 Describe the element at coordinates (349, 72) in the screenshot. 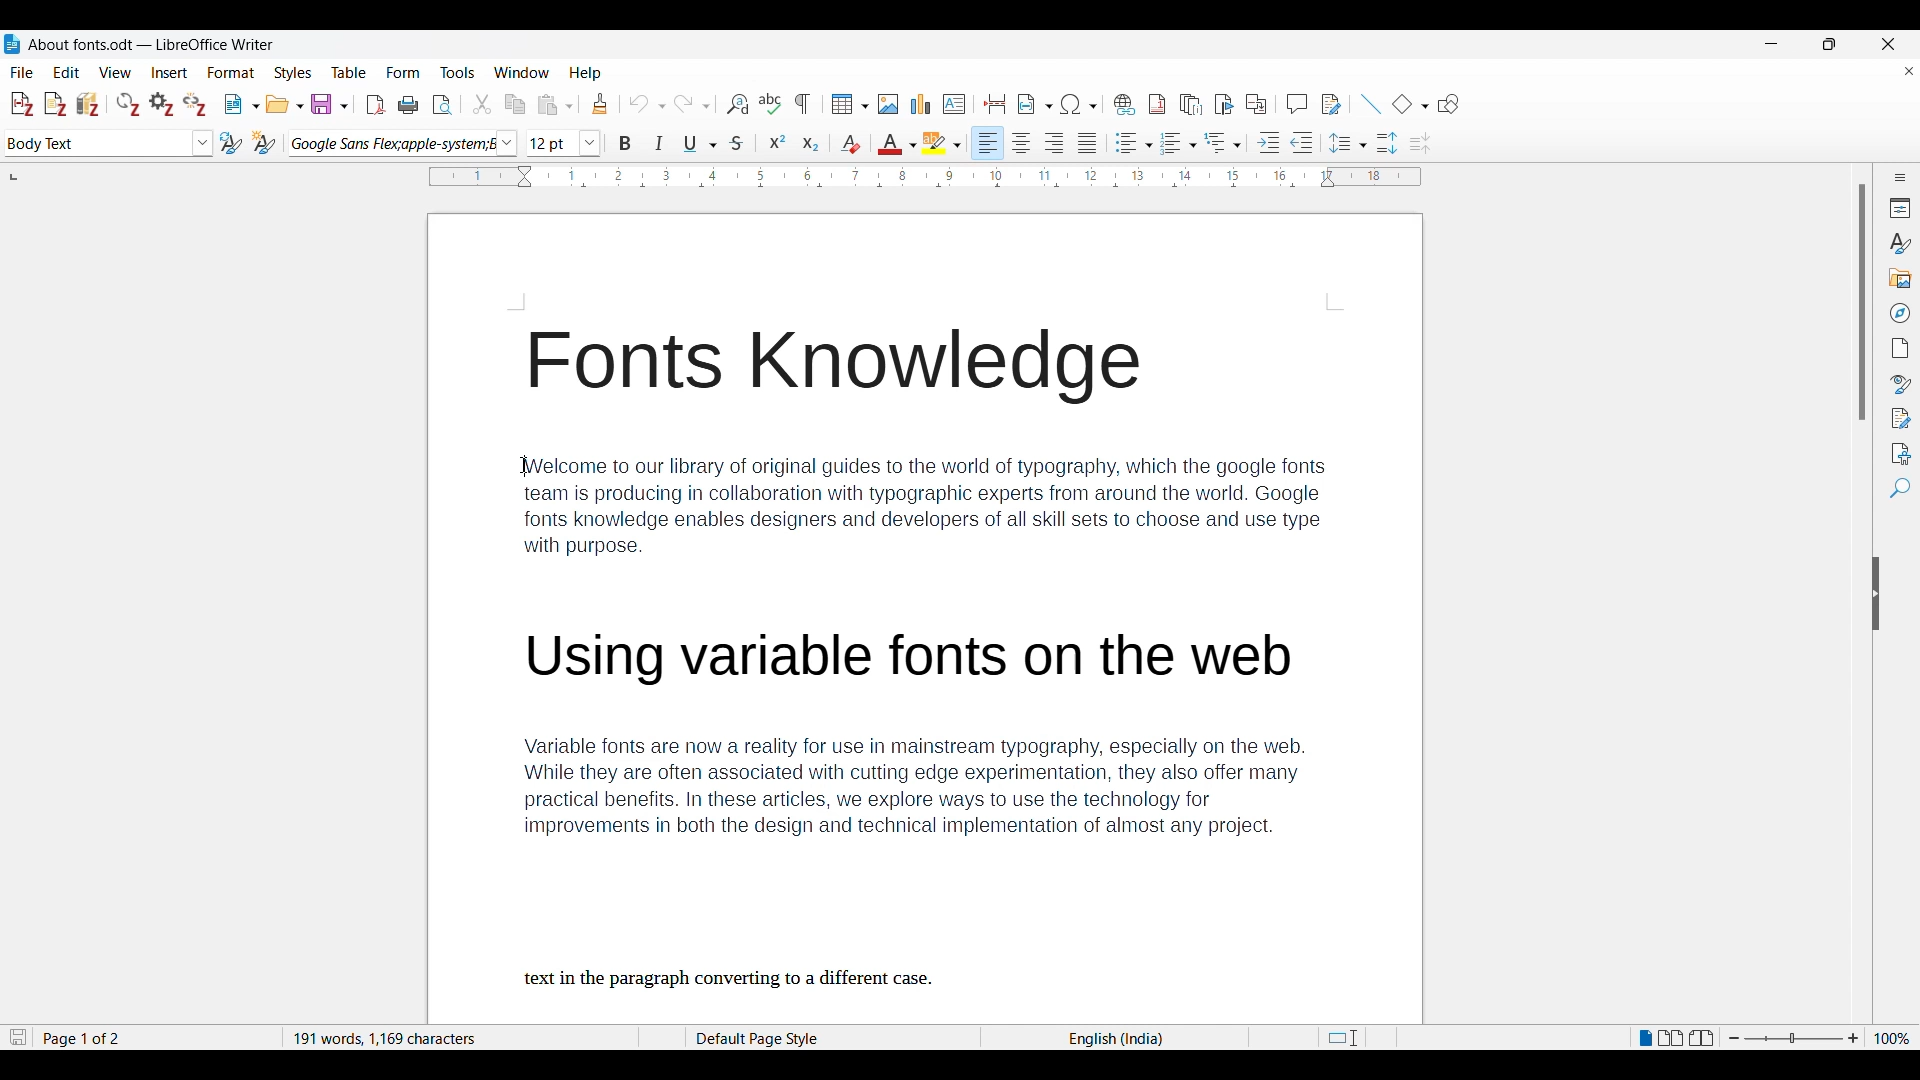

I see `Table menu` at that location.